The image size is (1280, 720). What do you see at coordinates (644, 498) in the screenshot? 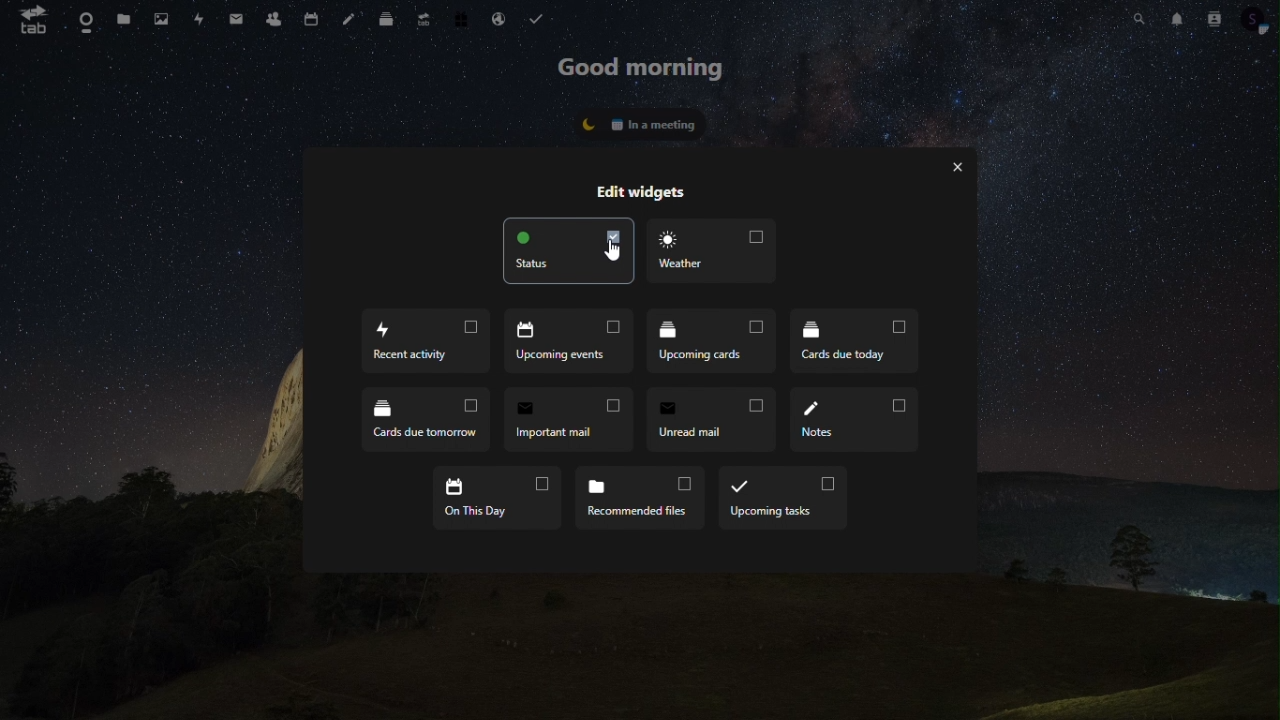
I see `recommended files` at bounding box center [644, 498].